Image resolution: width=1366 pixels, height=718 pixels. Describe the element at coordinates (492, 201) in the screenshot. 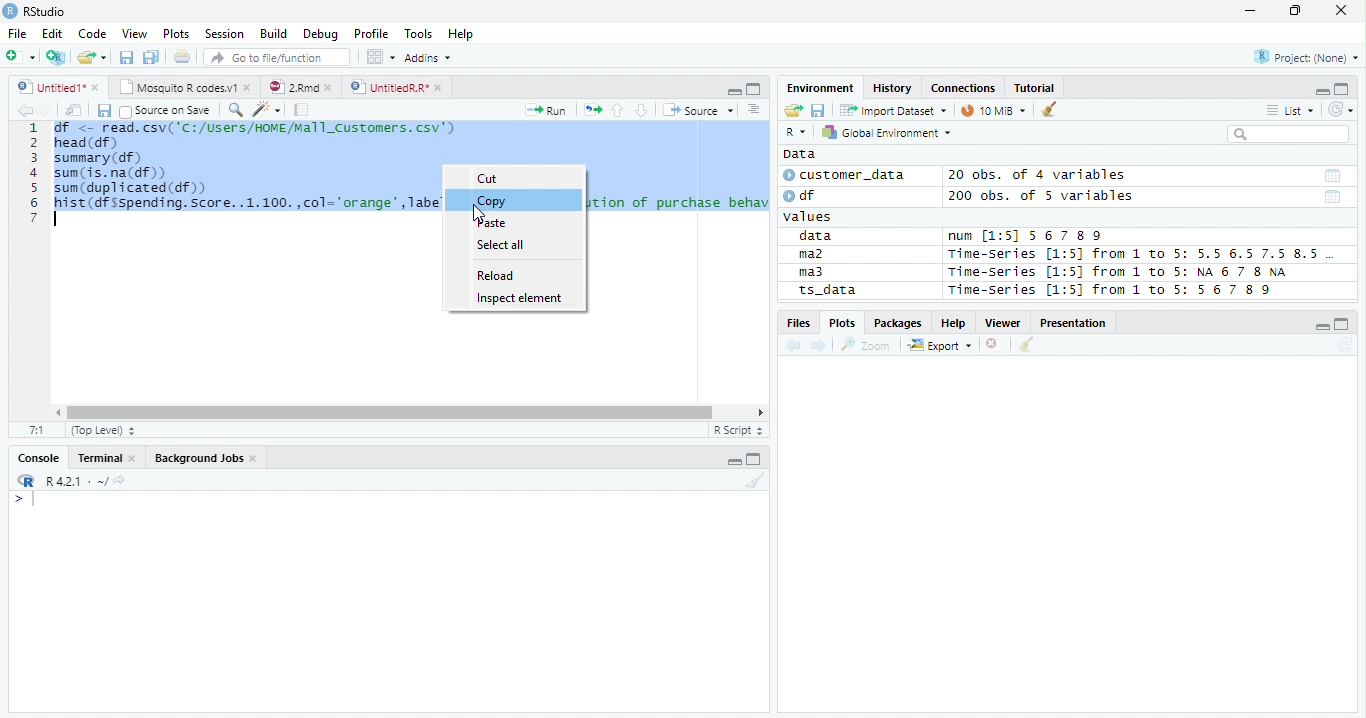

I see `Copy` at that location.